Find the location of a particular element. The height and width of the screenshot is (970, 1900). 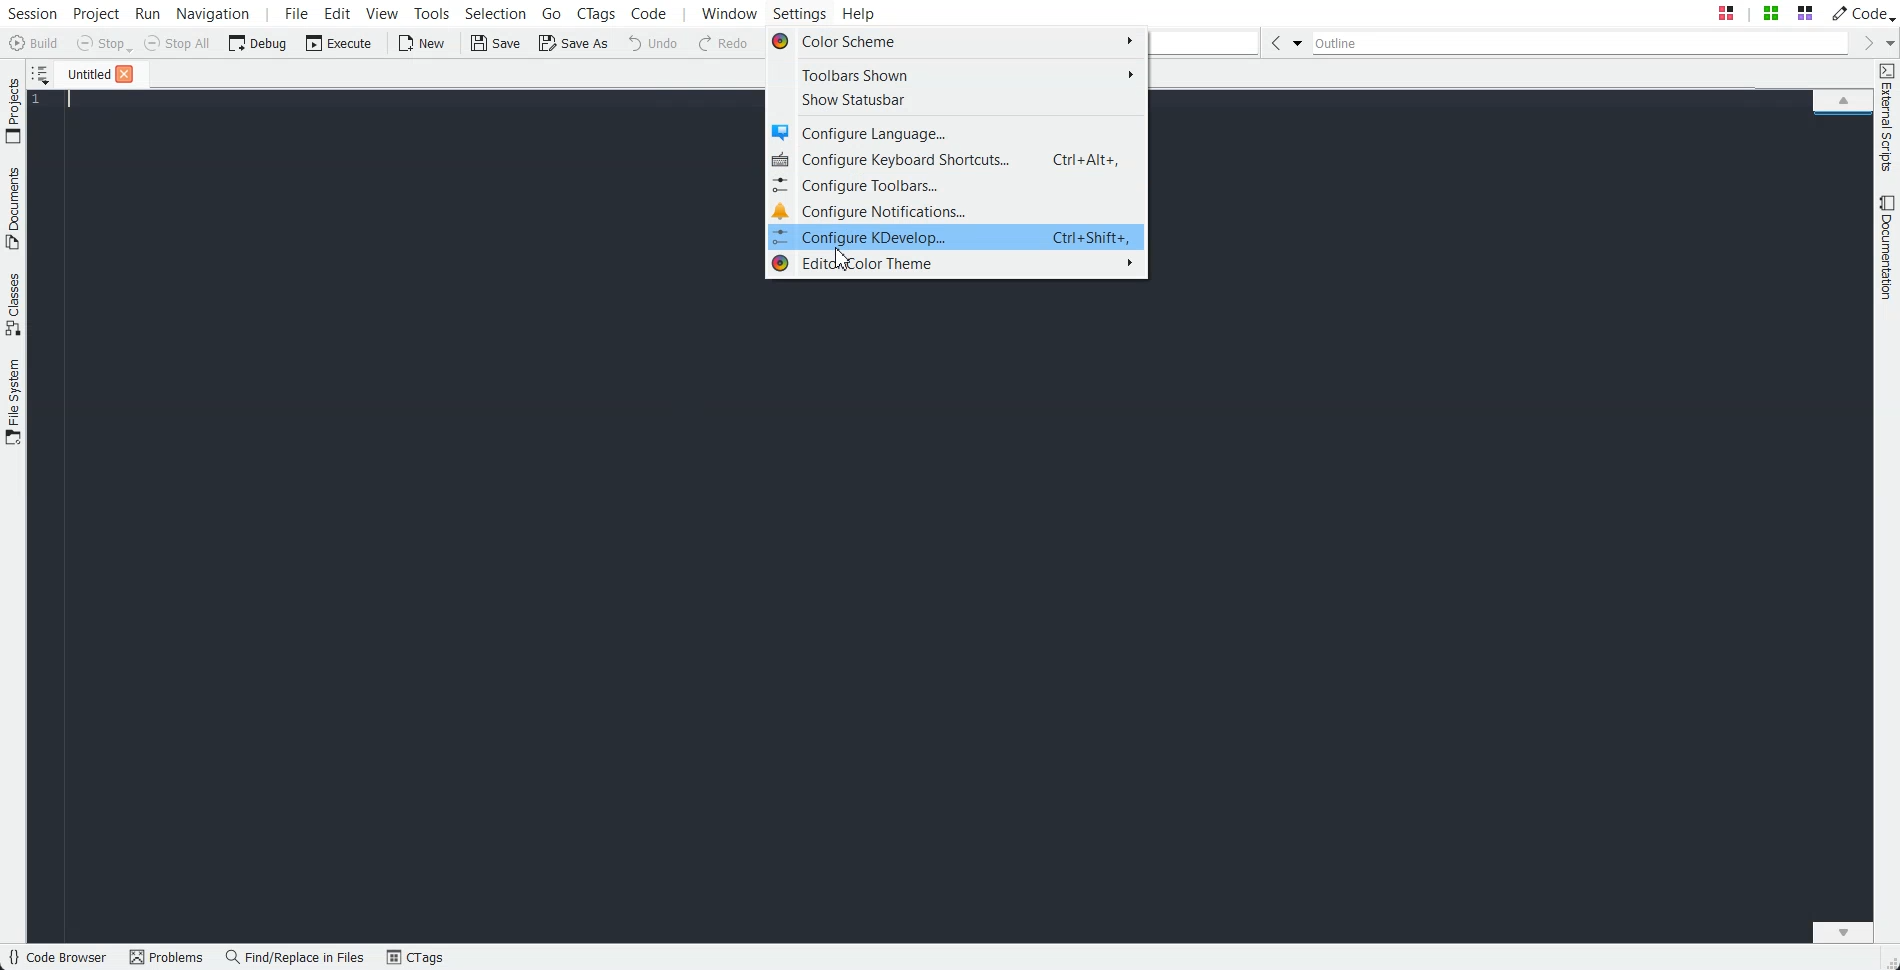

Editor Color Theme is located at coordinates (956, 265).